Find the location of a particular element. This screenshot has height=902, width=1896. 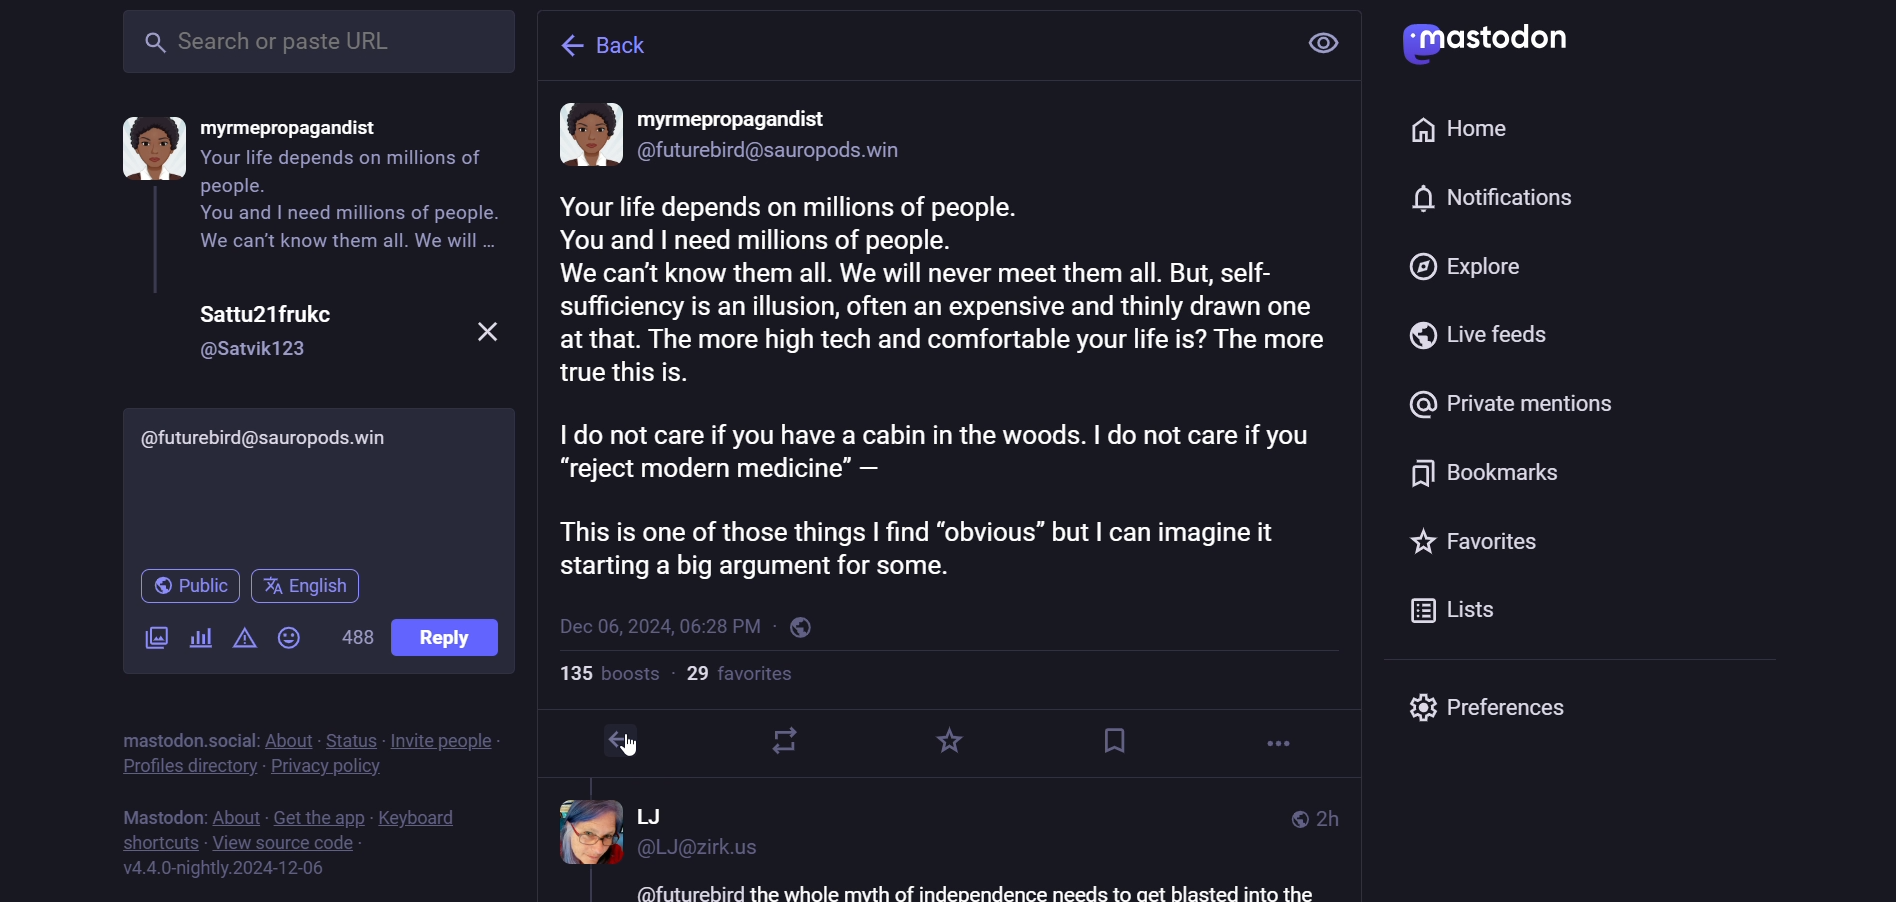

bookmark is located at coordinates (1487, 472).